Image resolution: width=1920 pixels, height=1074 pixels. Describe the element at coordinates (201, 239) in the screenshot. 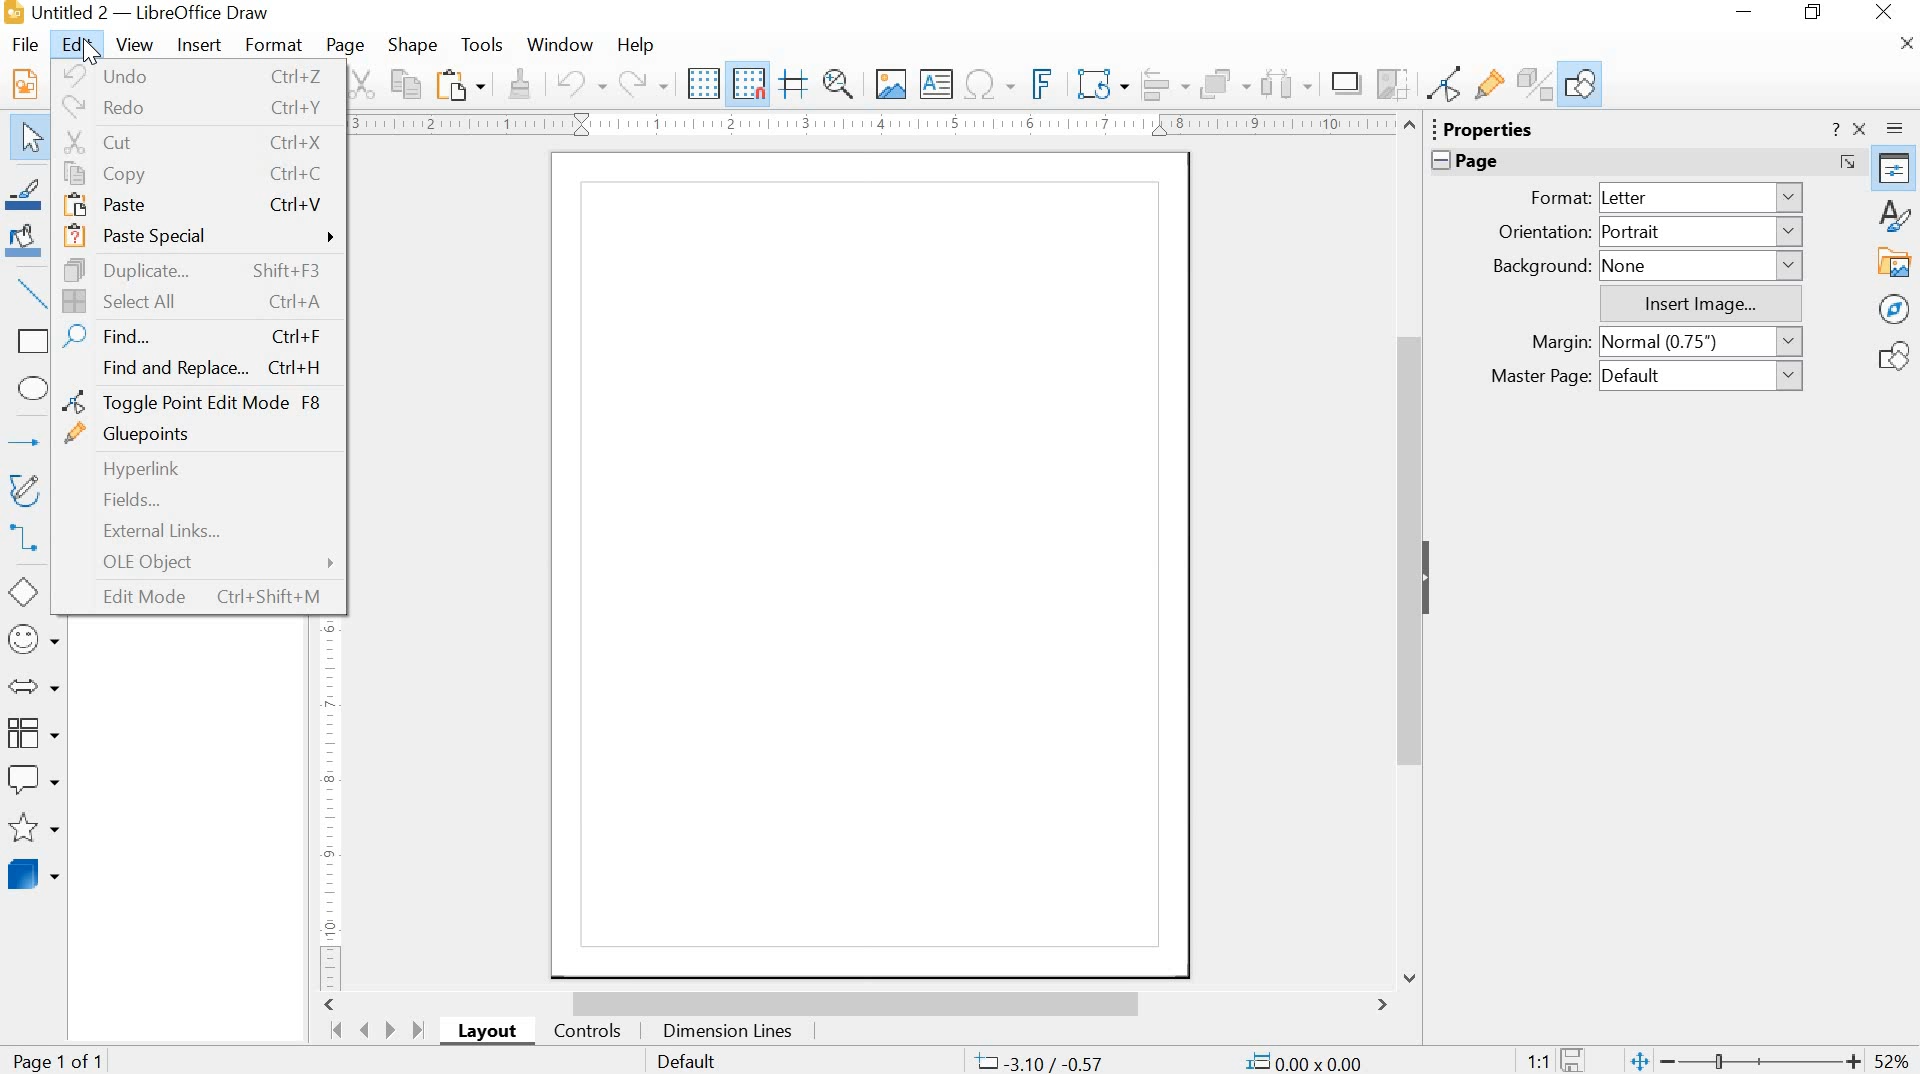

I see `paste special` at that location.